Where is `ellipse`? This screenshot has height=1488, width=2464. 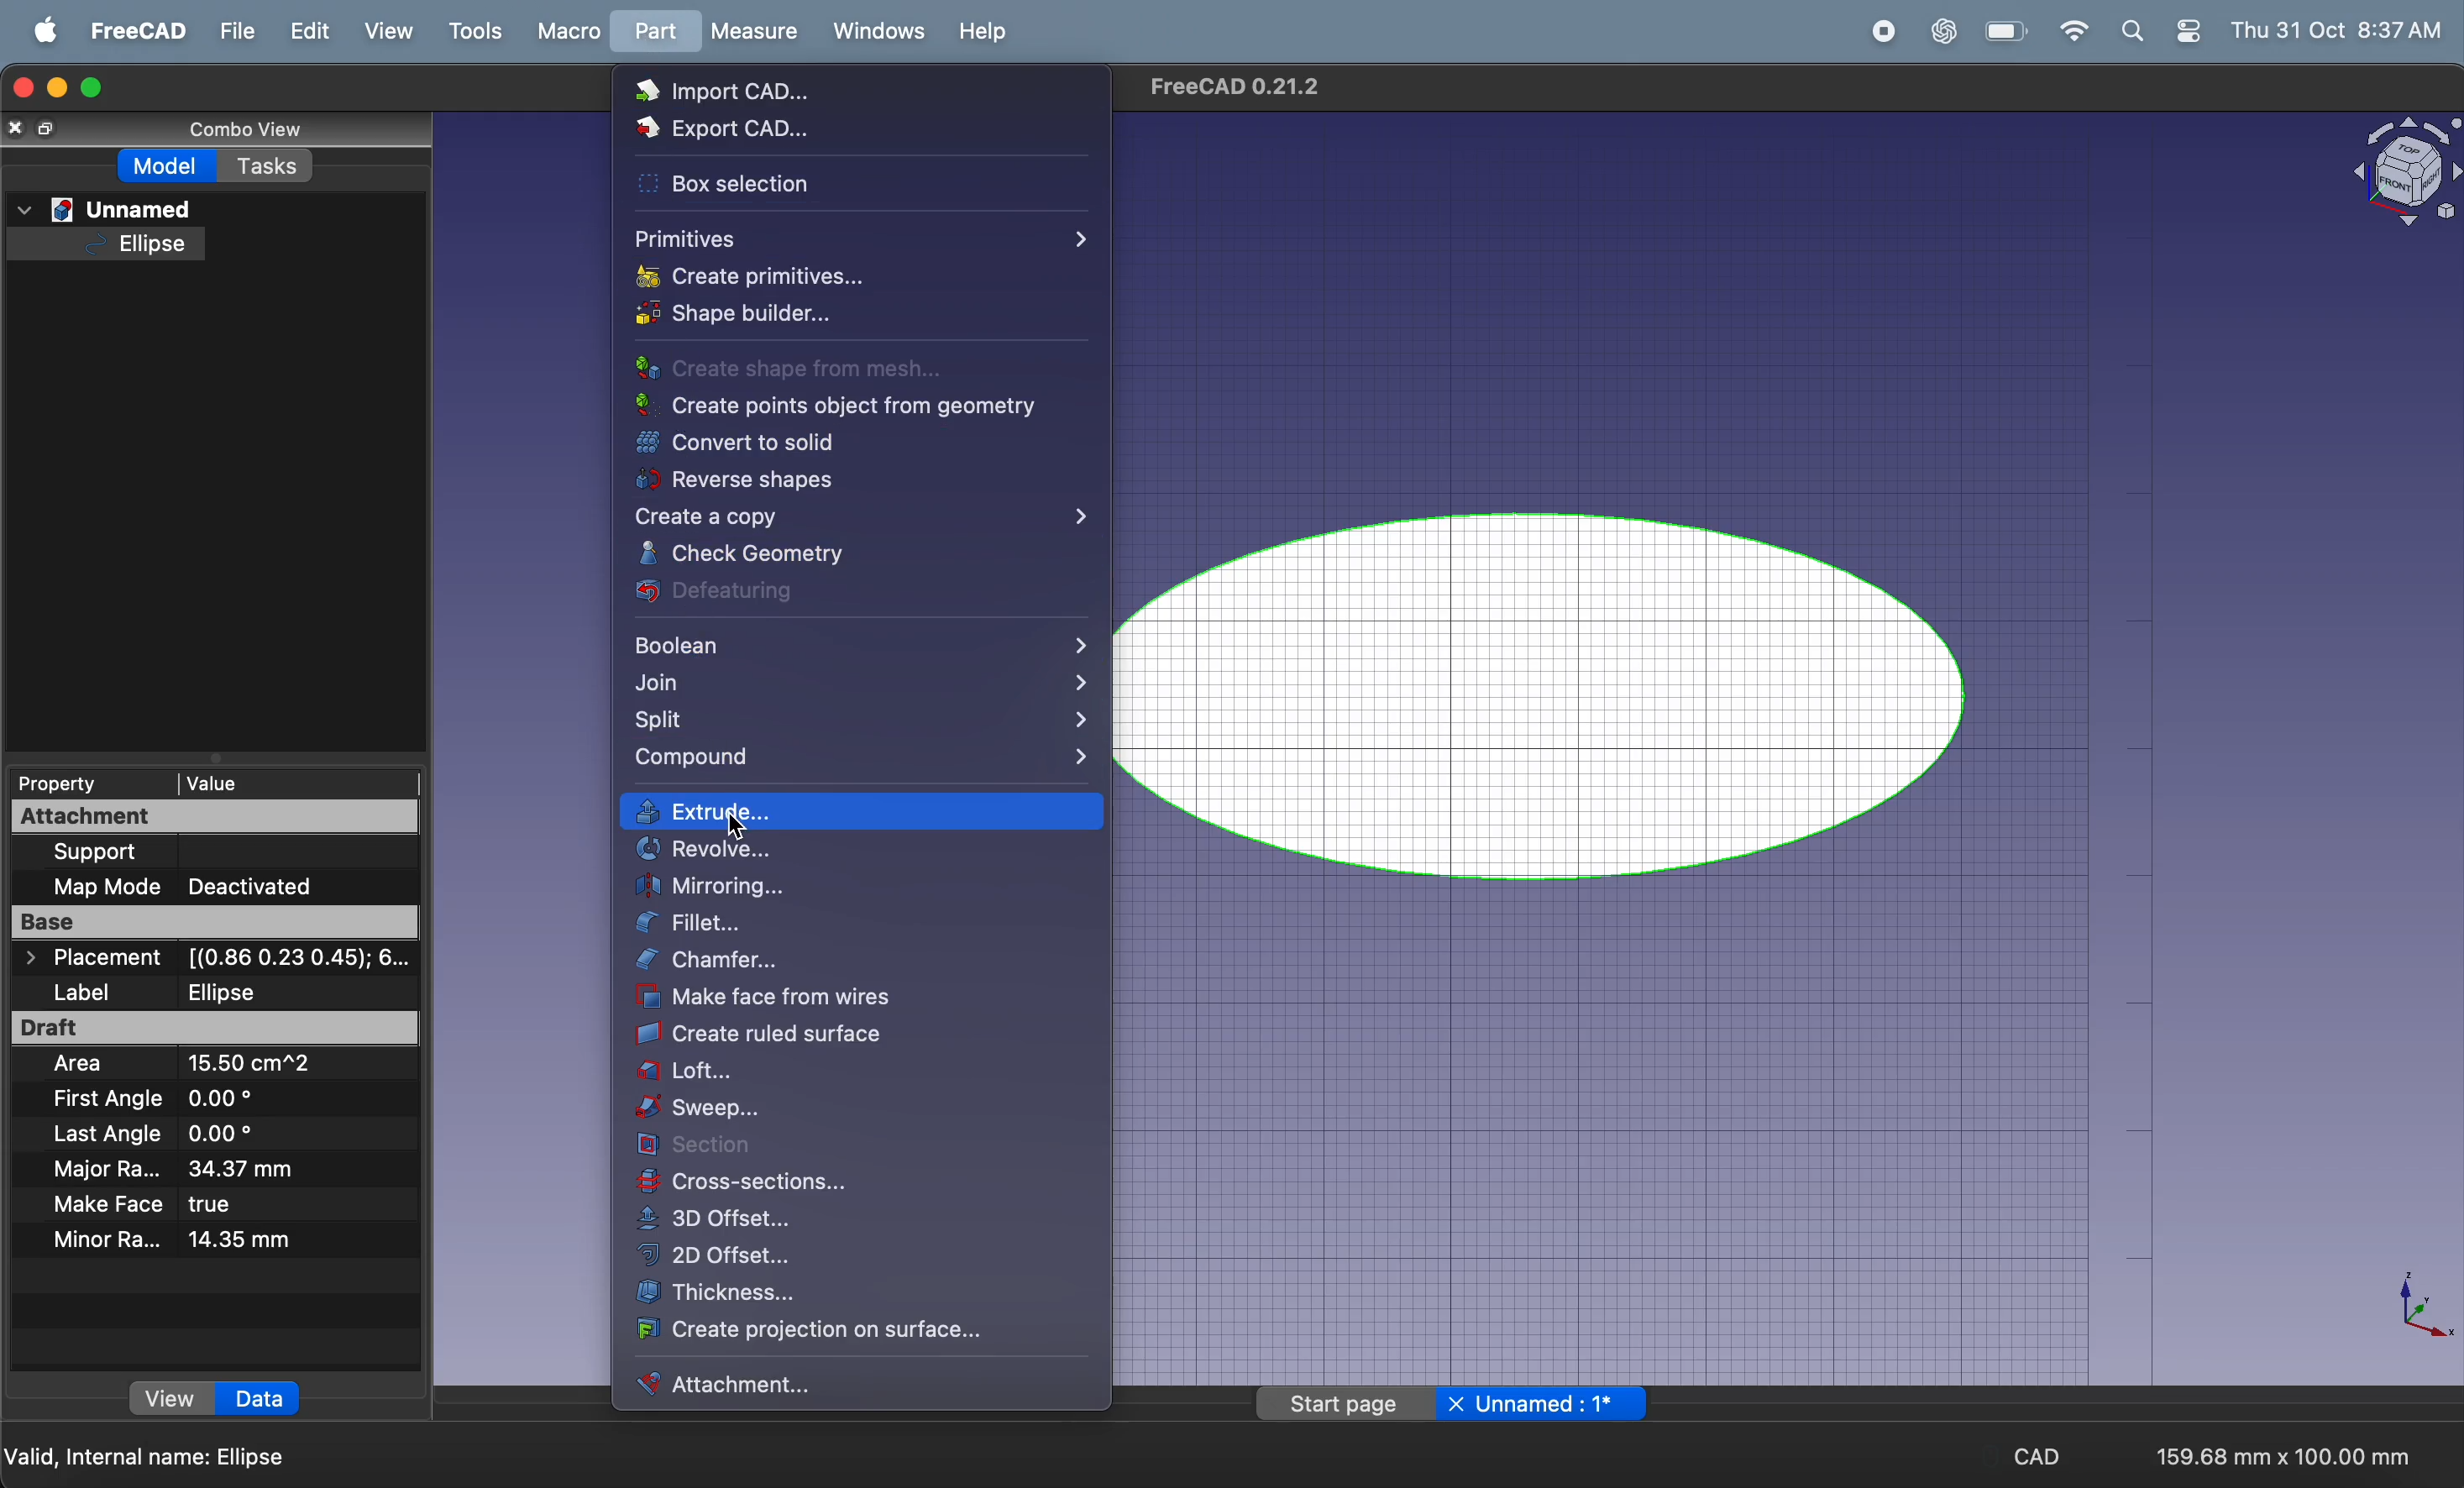
ellipse is located at coordinates (1588, 691).